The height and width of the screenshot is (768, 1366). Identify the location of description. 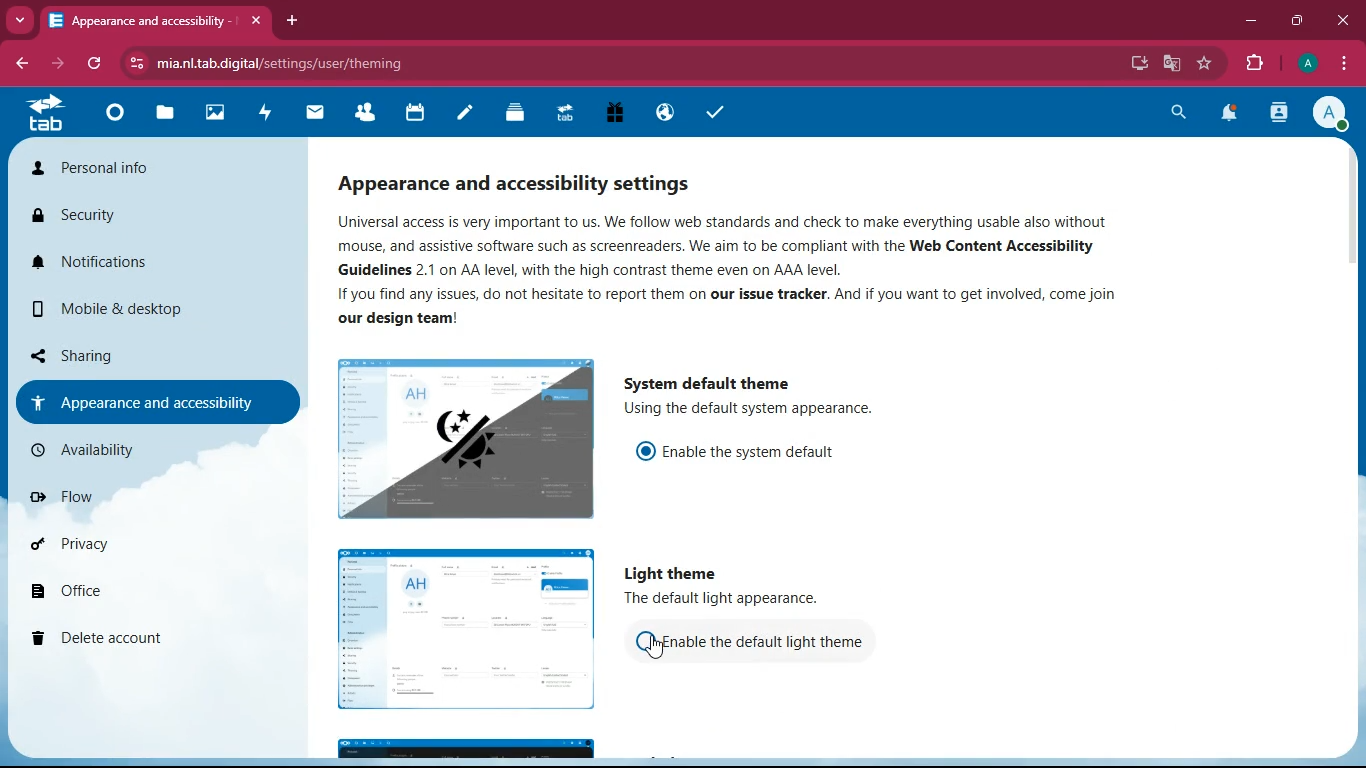
(733, 599).